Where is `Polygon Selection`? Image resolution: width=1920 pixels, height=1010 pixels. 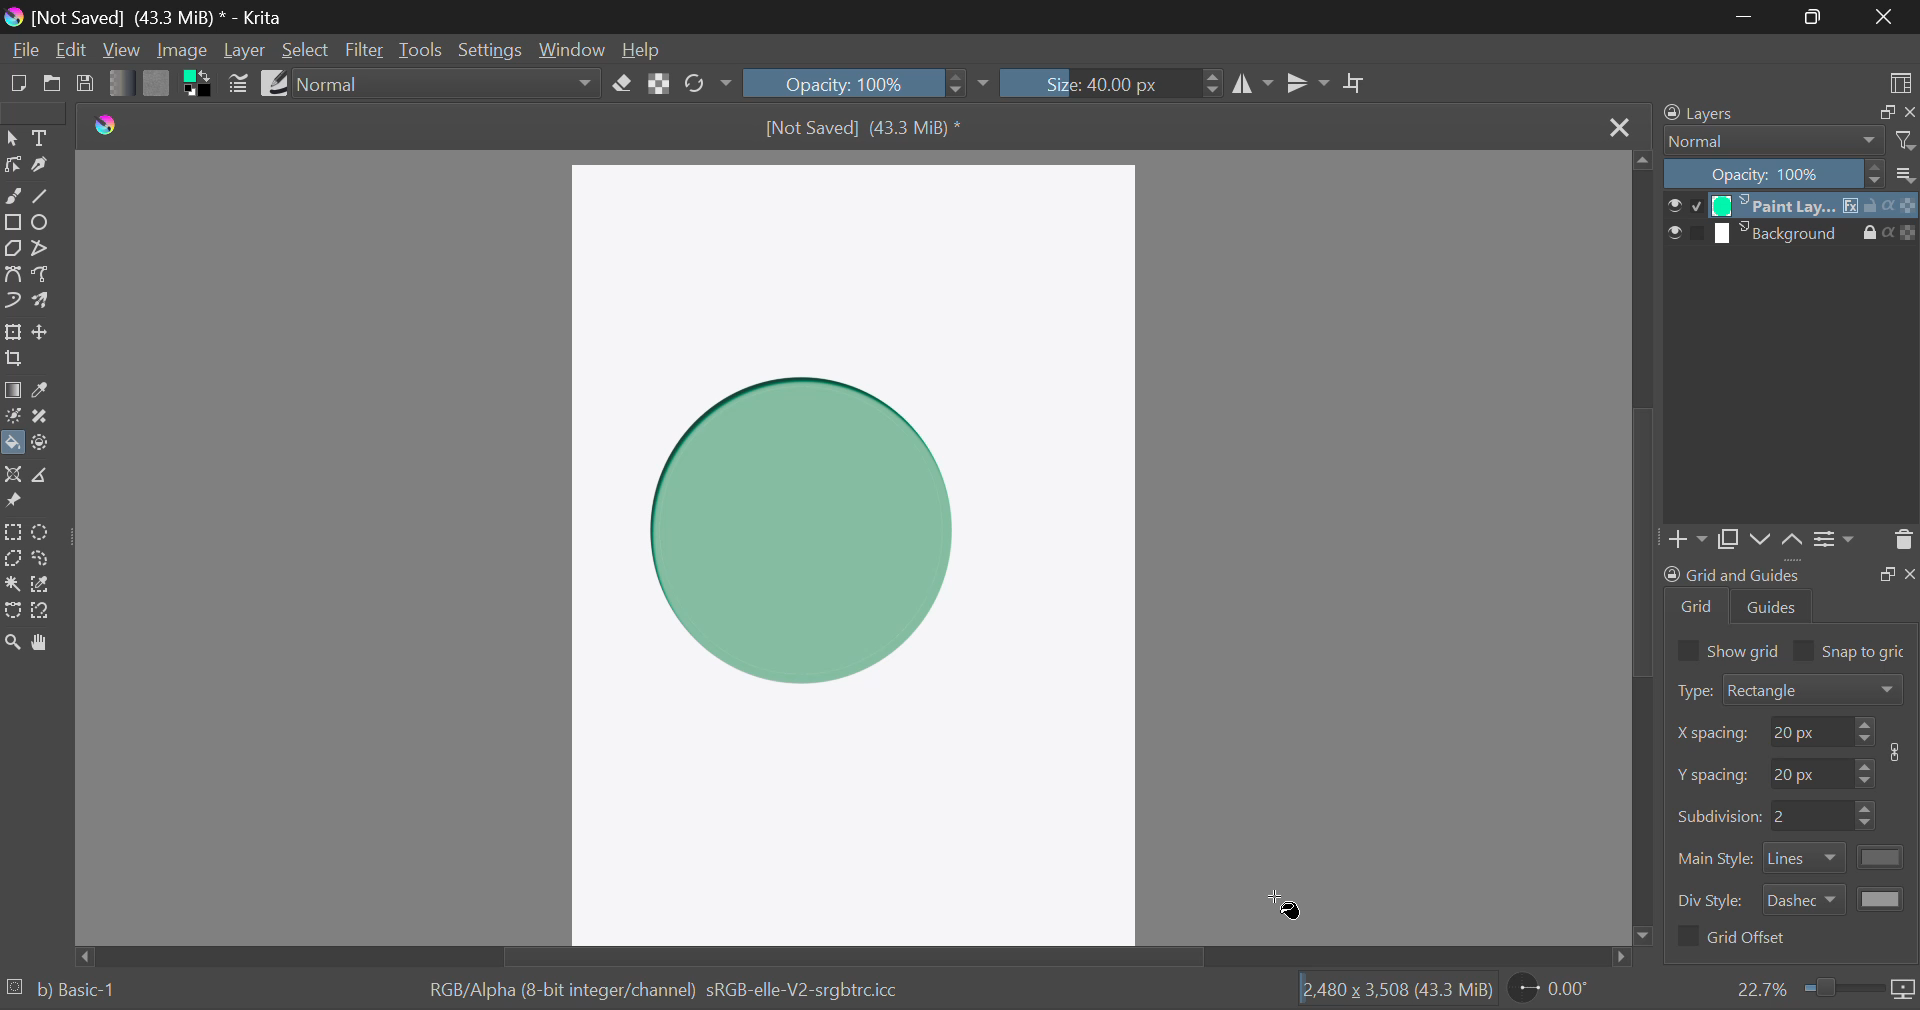
Polygon Selection is located at coordinates (12, 560).